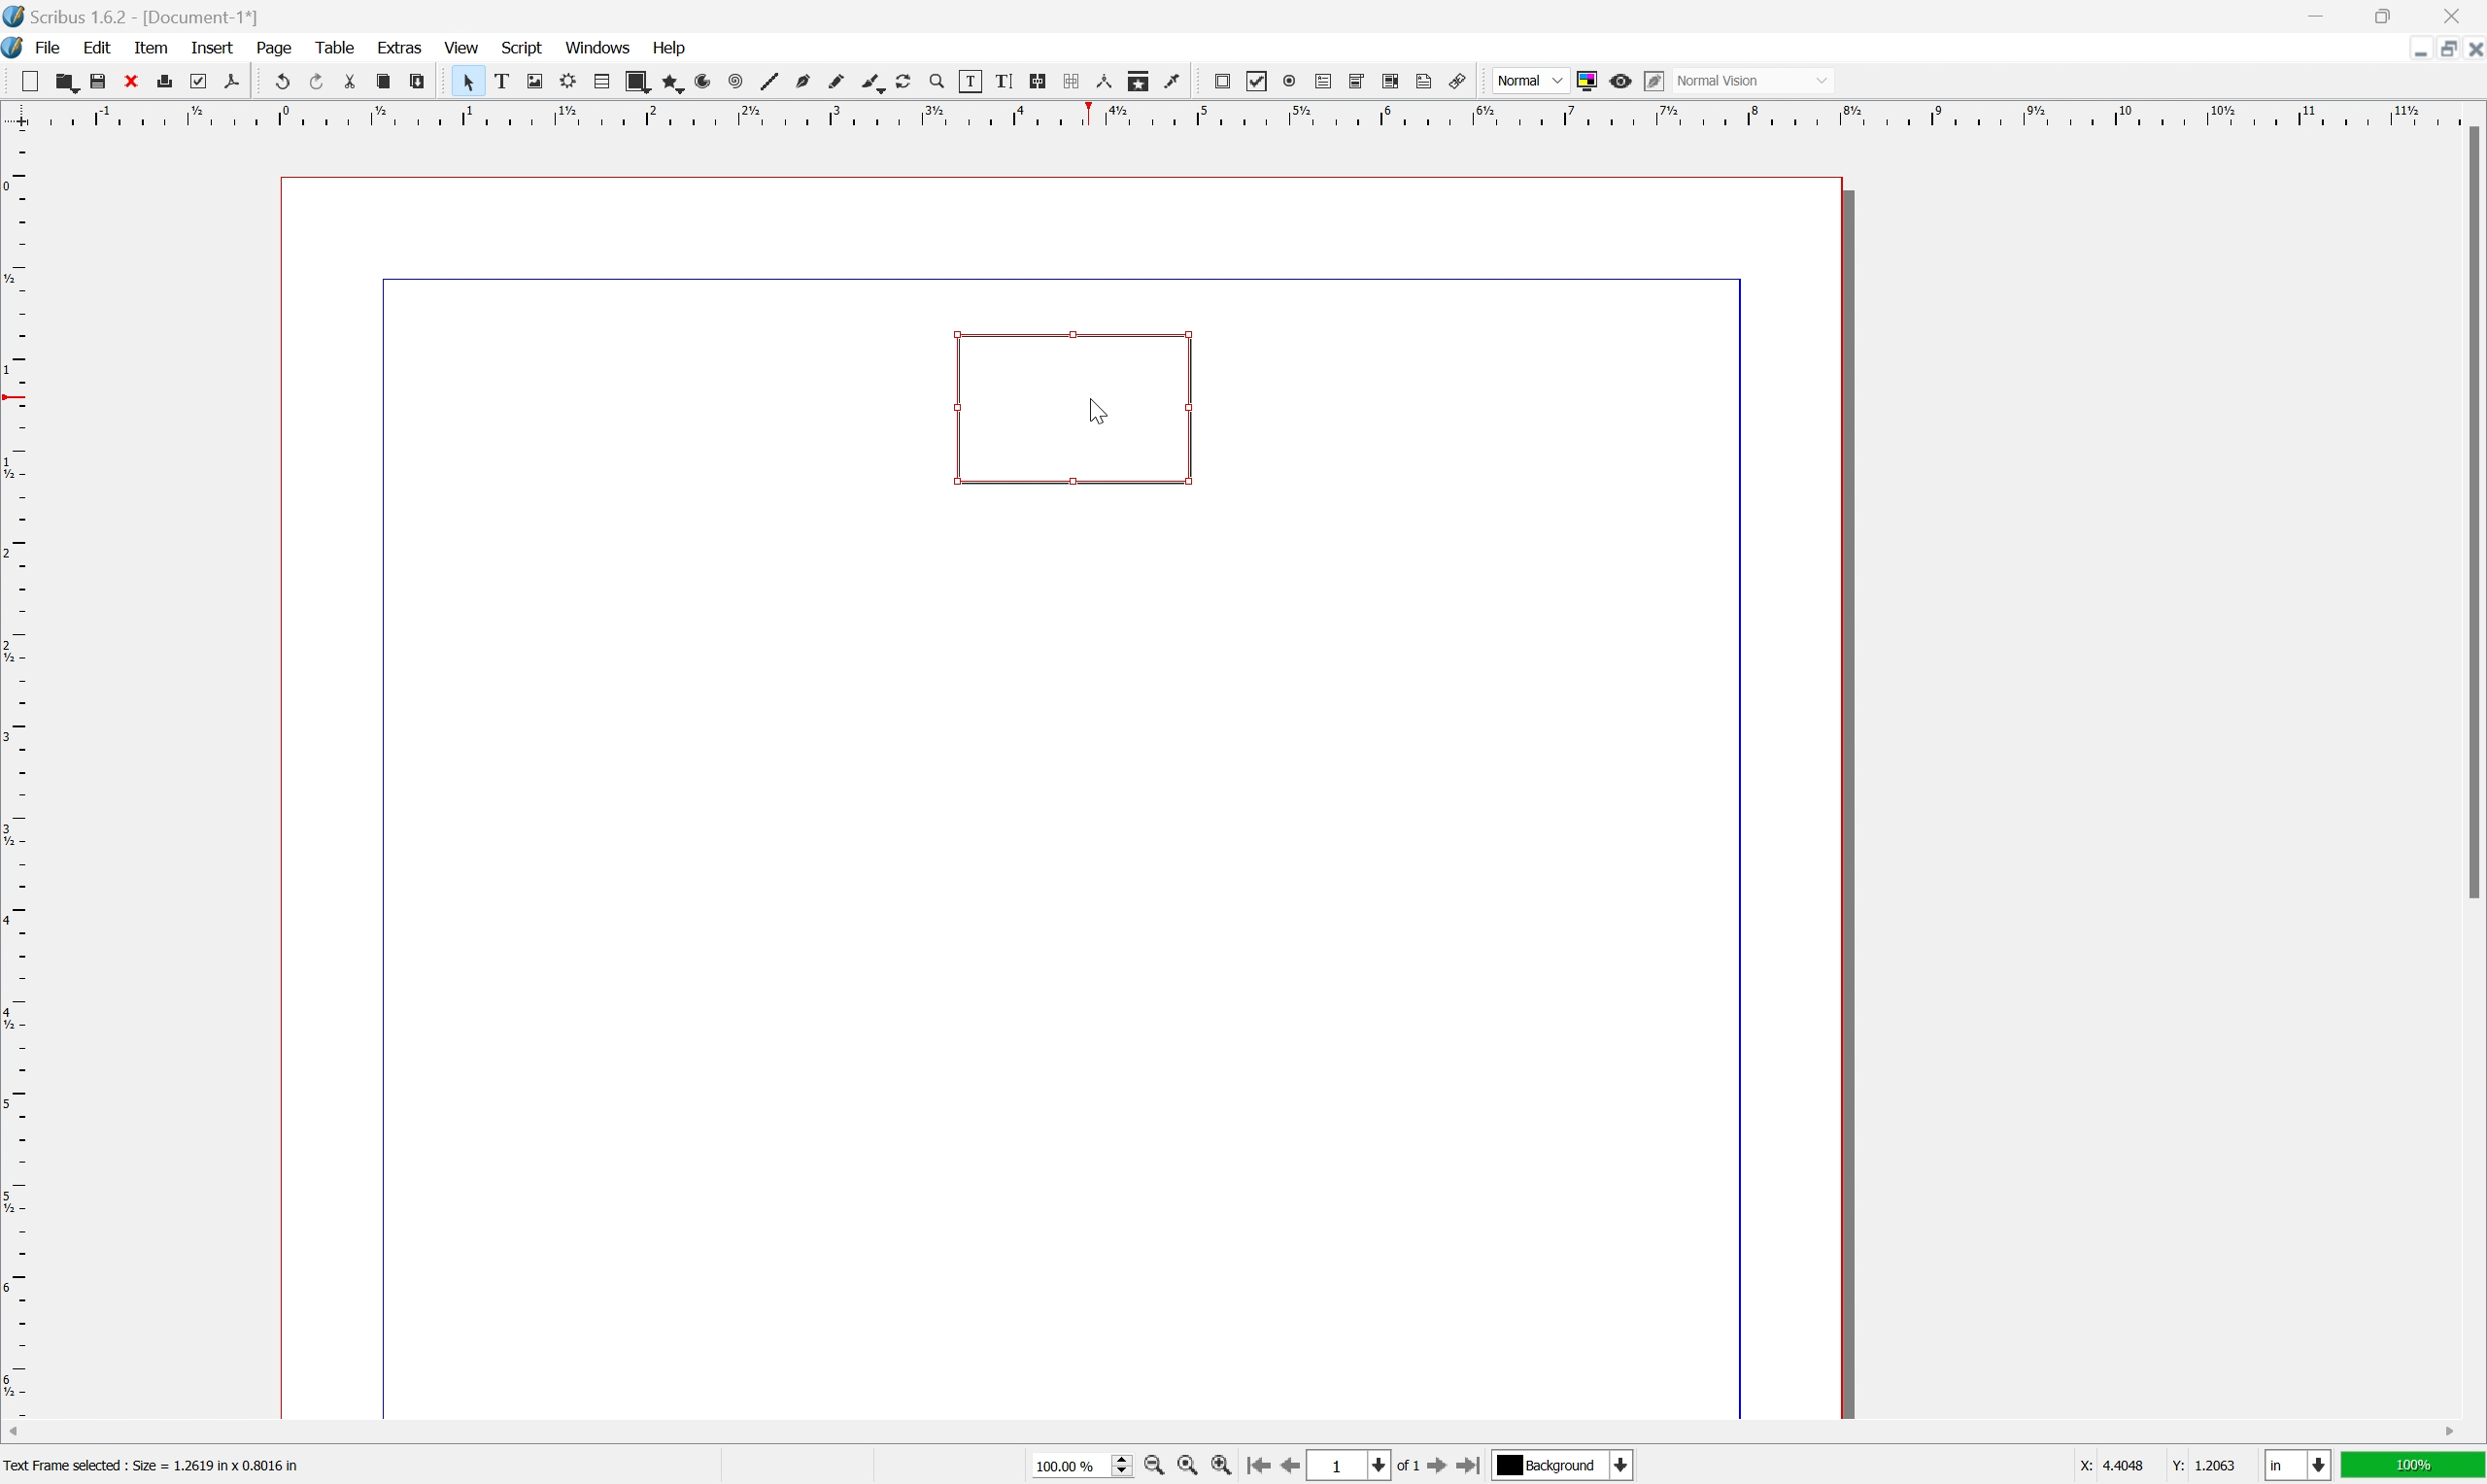 This screenshot has width=2487, height=1484. Describe the element at coordinates (836, 82) in the screenshot. I see `freehand line` at that location.